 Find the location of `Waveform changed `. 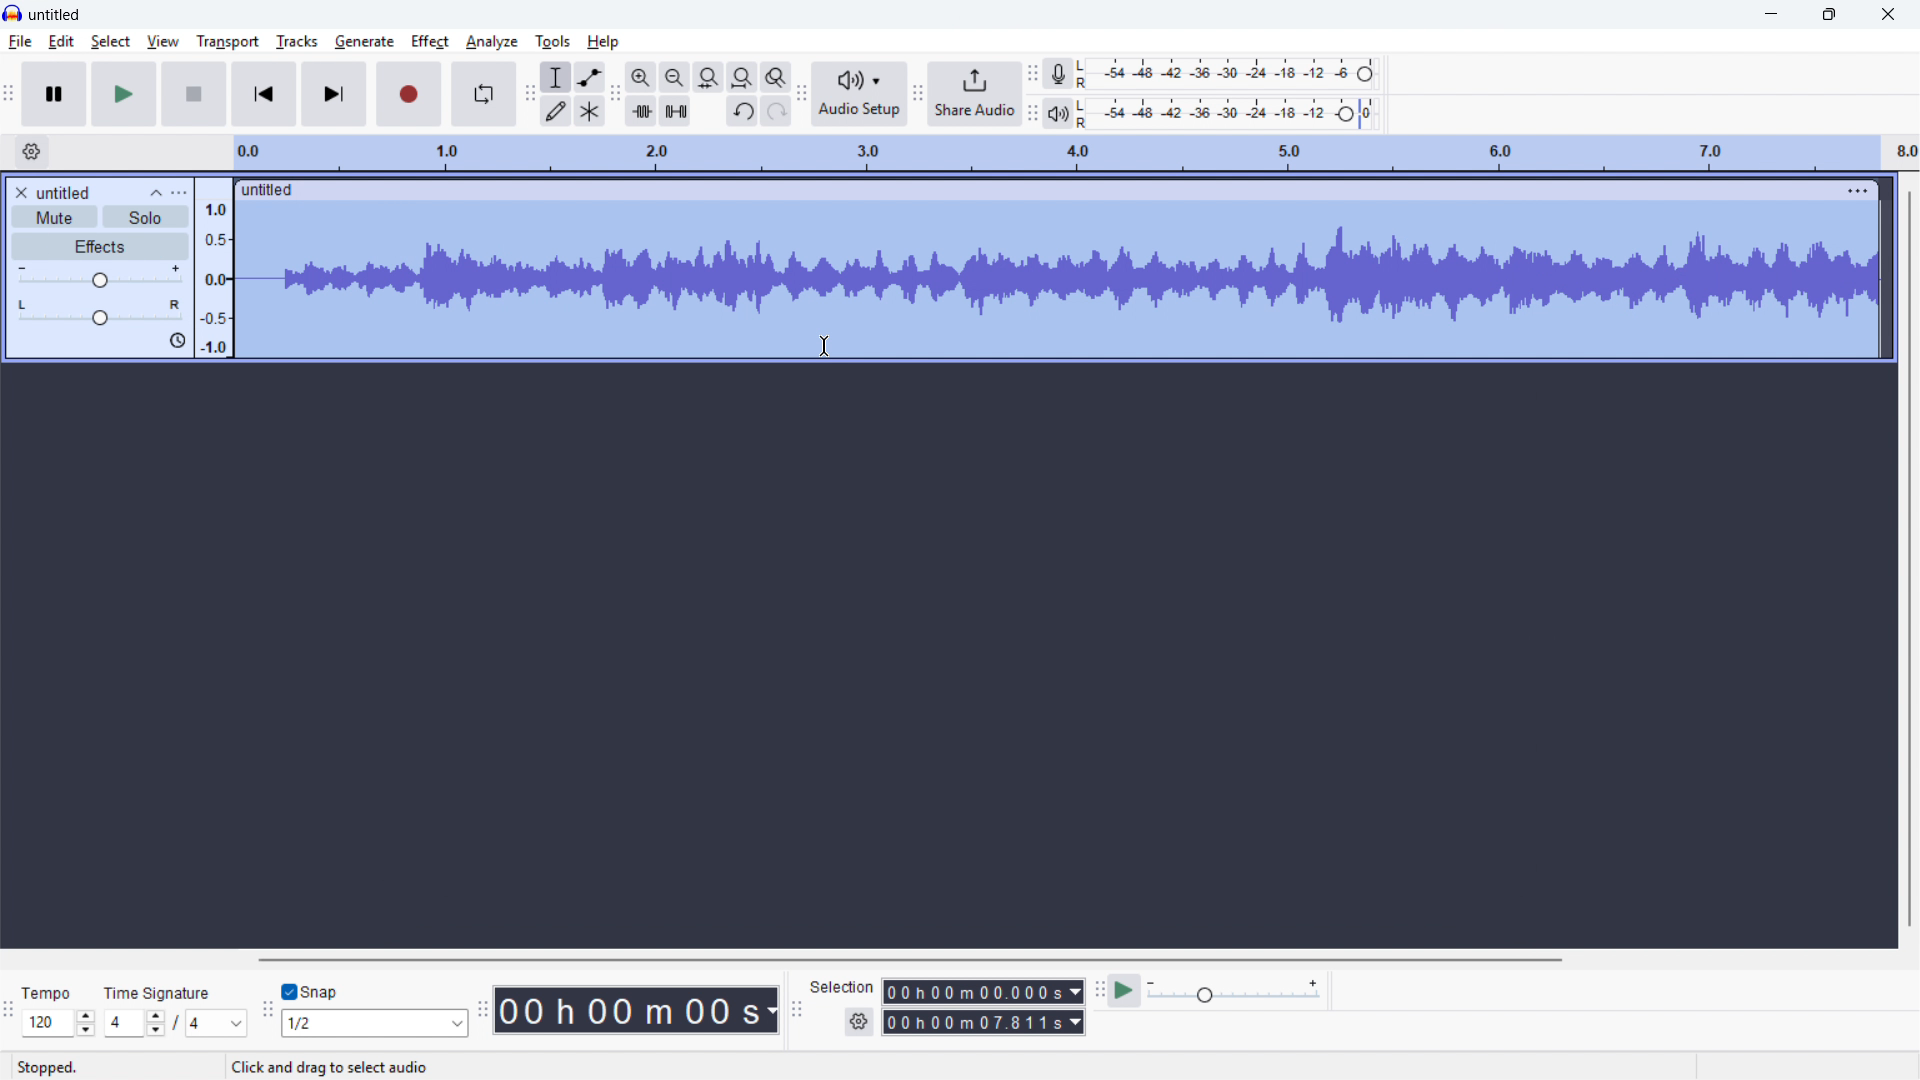

Waveform changed  is located at coordinates (1055, 278).